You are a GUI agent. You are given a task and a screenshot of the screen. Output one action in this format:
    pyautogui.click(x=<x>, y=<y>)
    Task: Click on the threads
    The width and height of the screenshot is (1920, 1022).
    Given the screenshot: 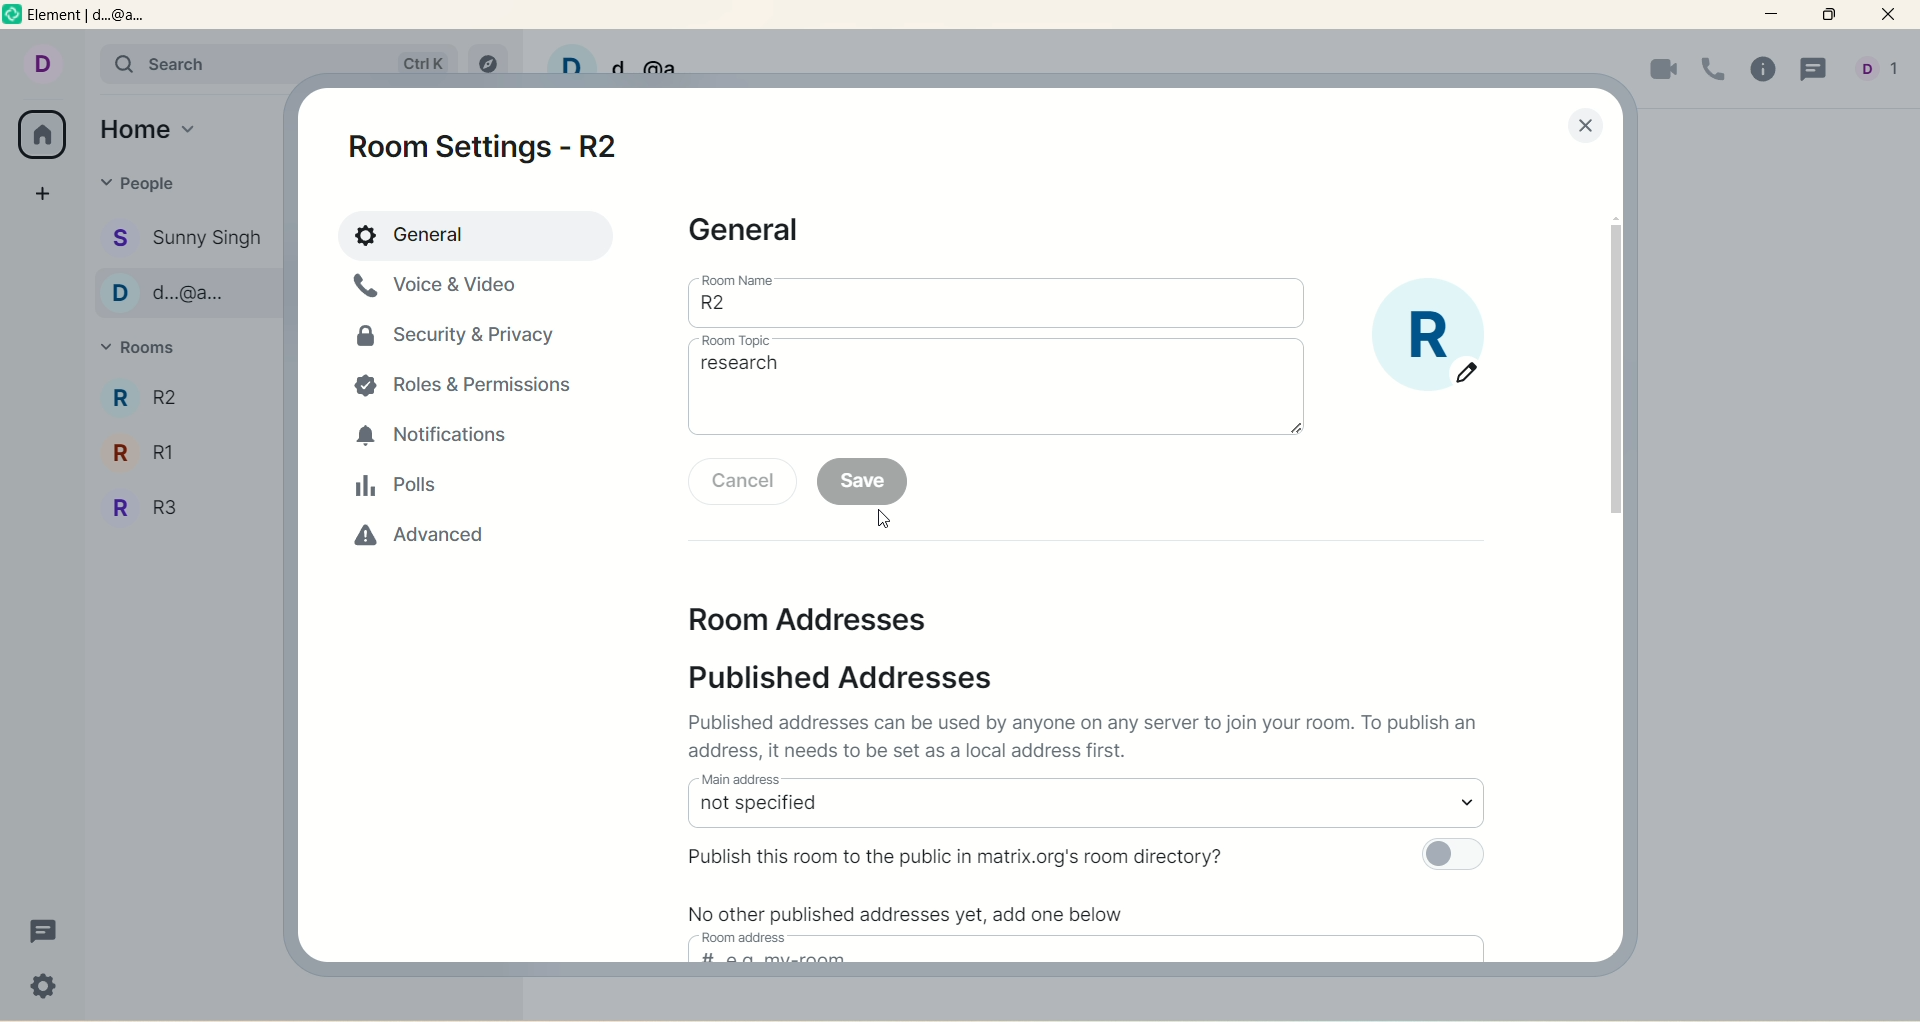 What is the action you would take?
    pyautogui.click(x=1813, y=72)
    